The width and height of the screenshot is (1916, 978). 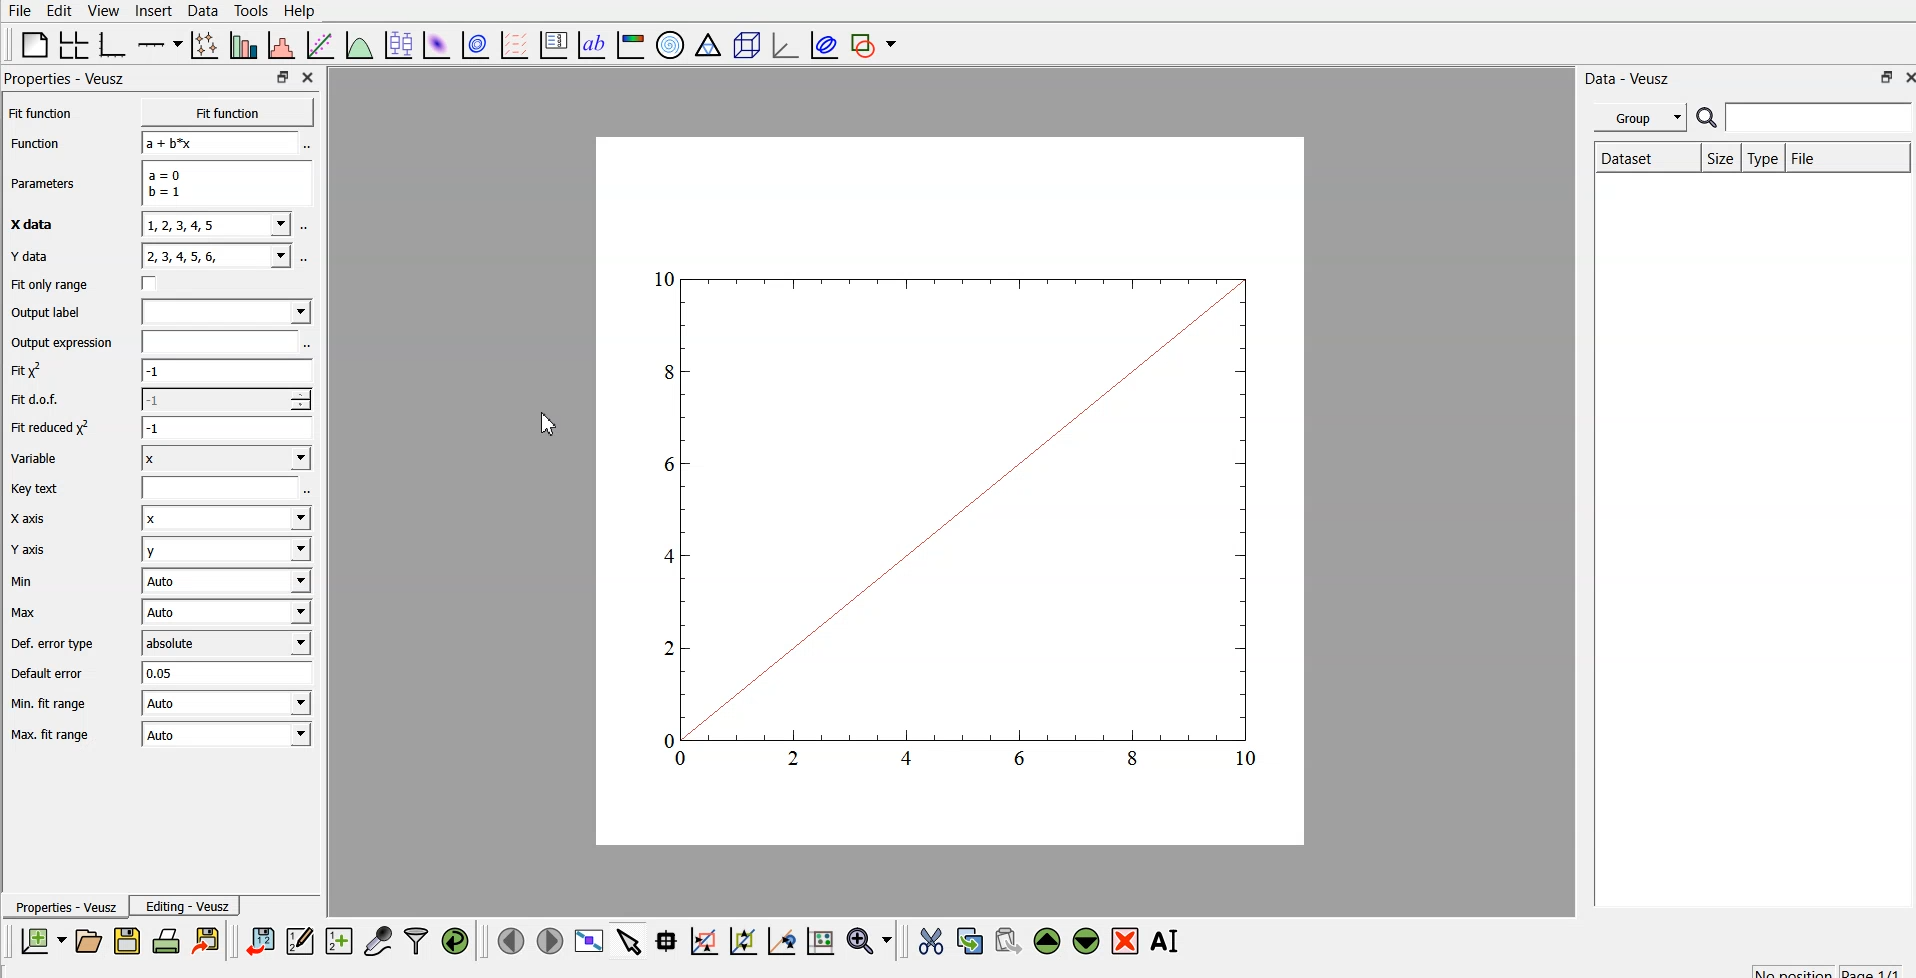 I want to click on Properties - Veusz, so click(x=66, y=906).